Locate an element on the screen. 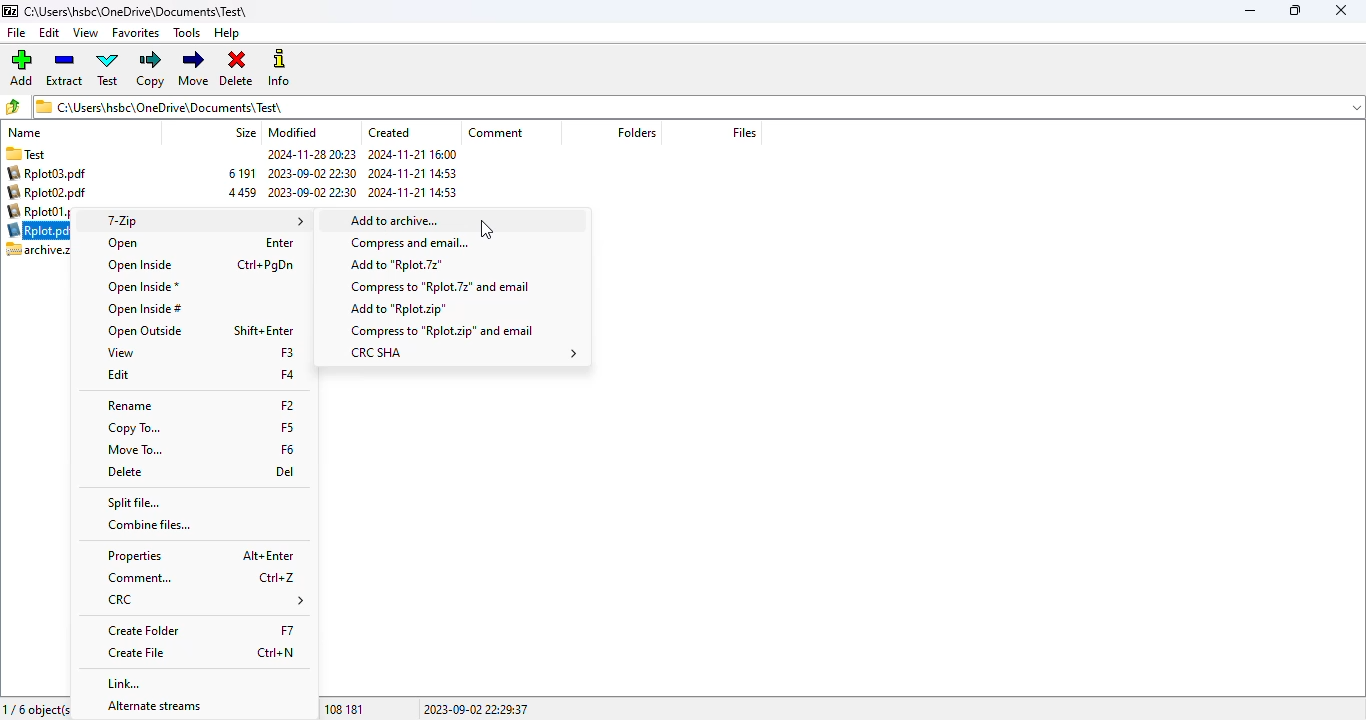 The width and height of the screenshot is (1366, 720). edit is located at coordinates (119, 374).